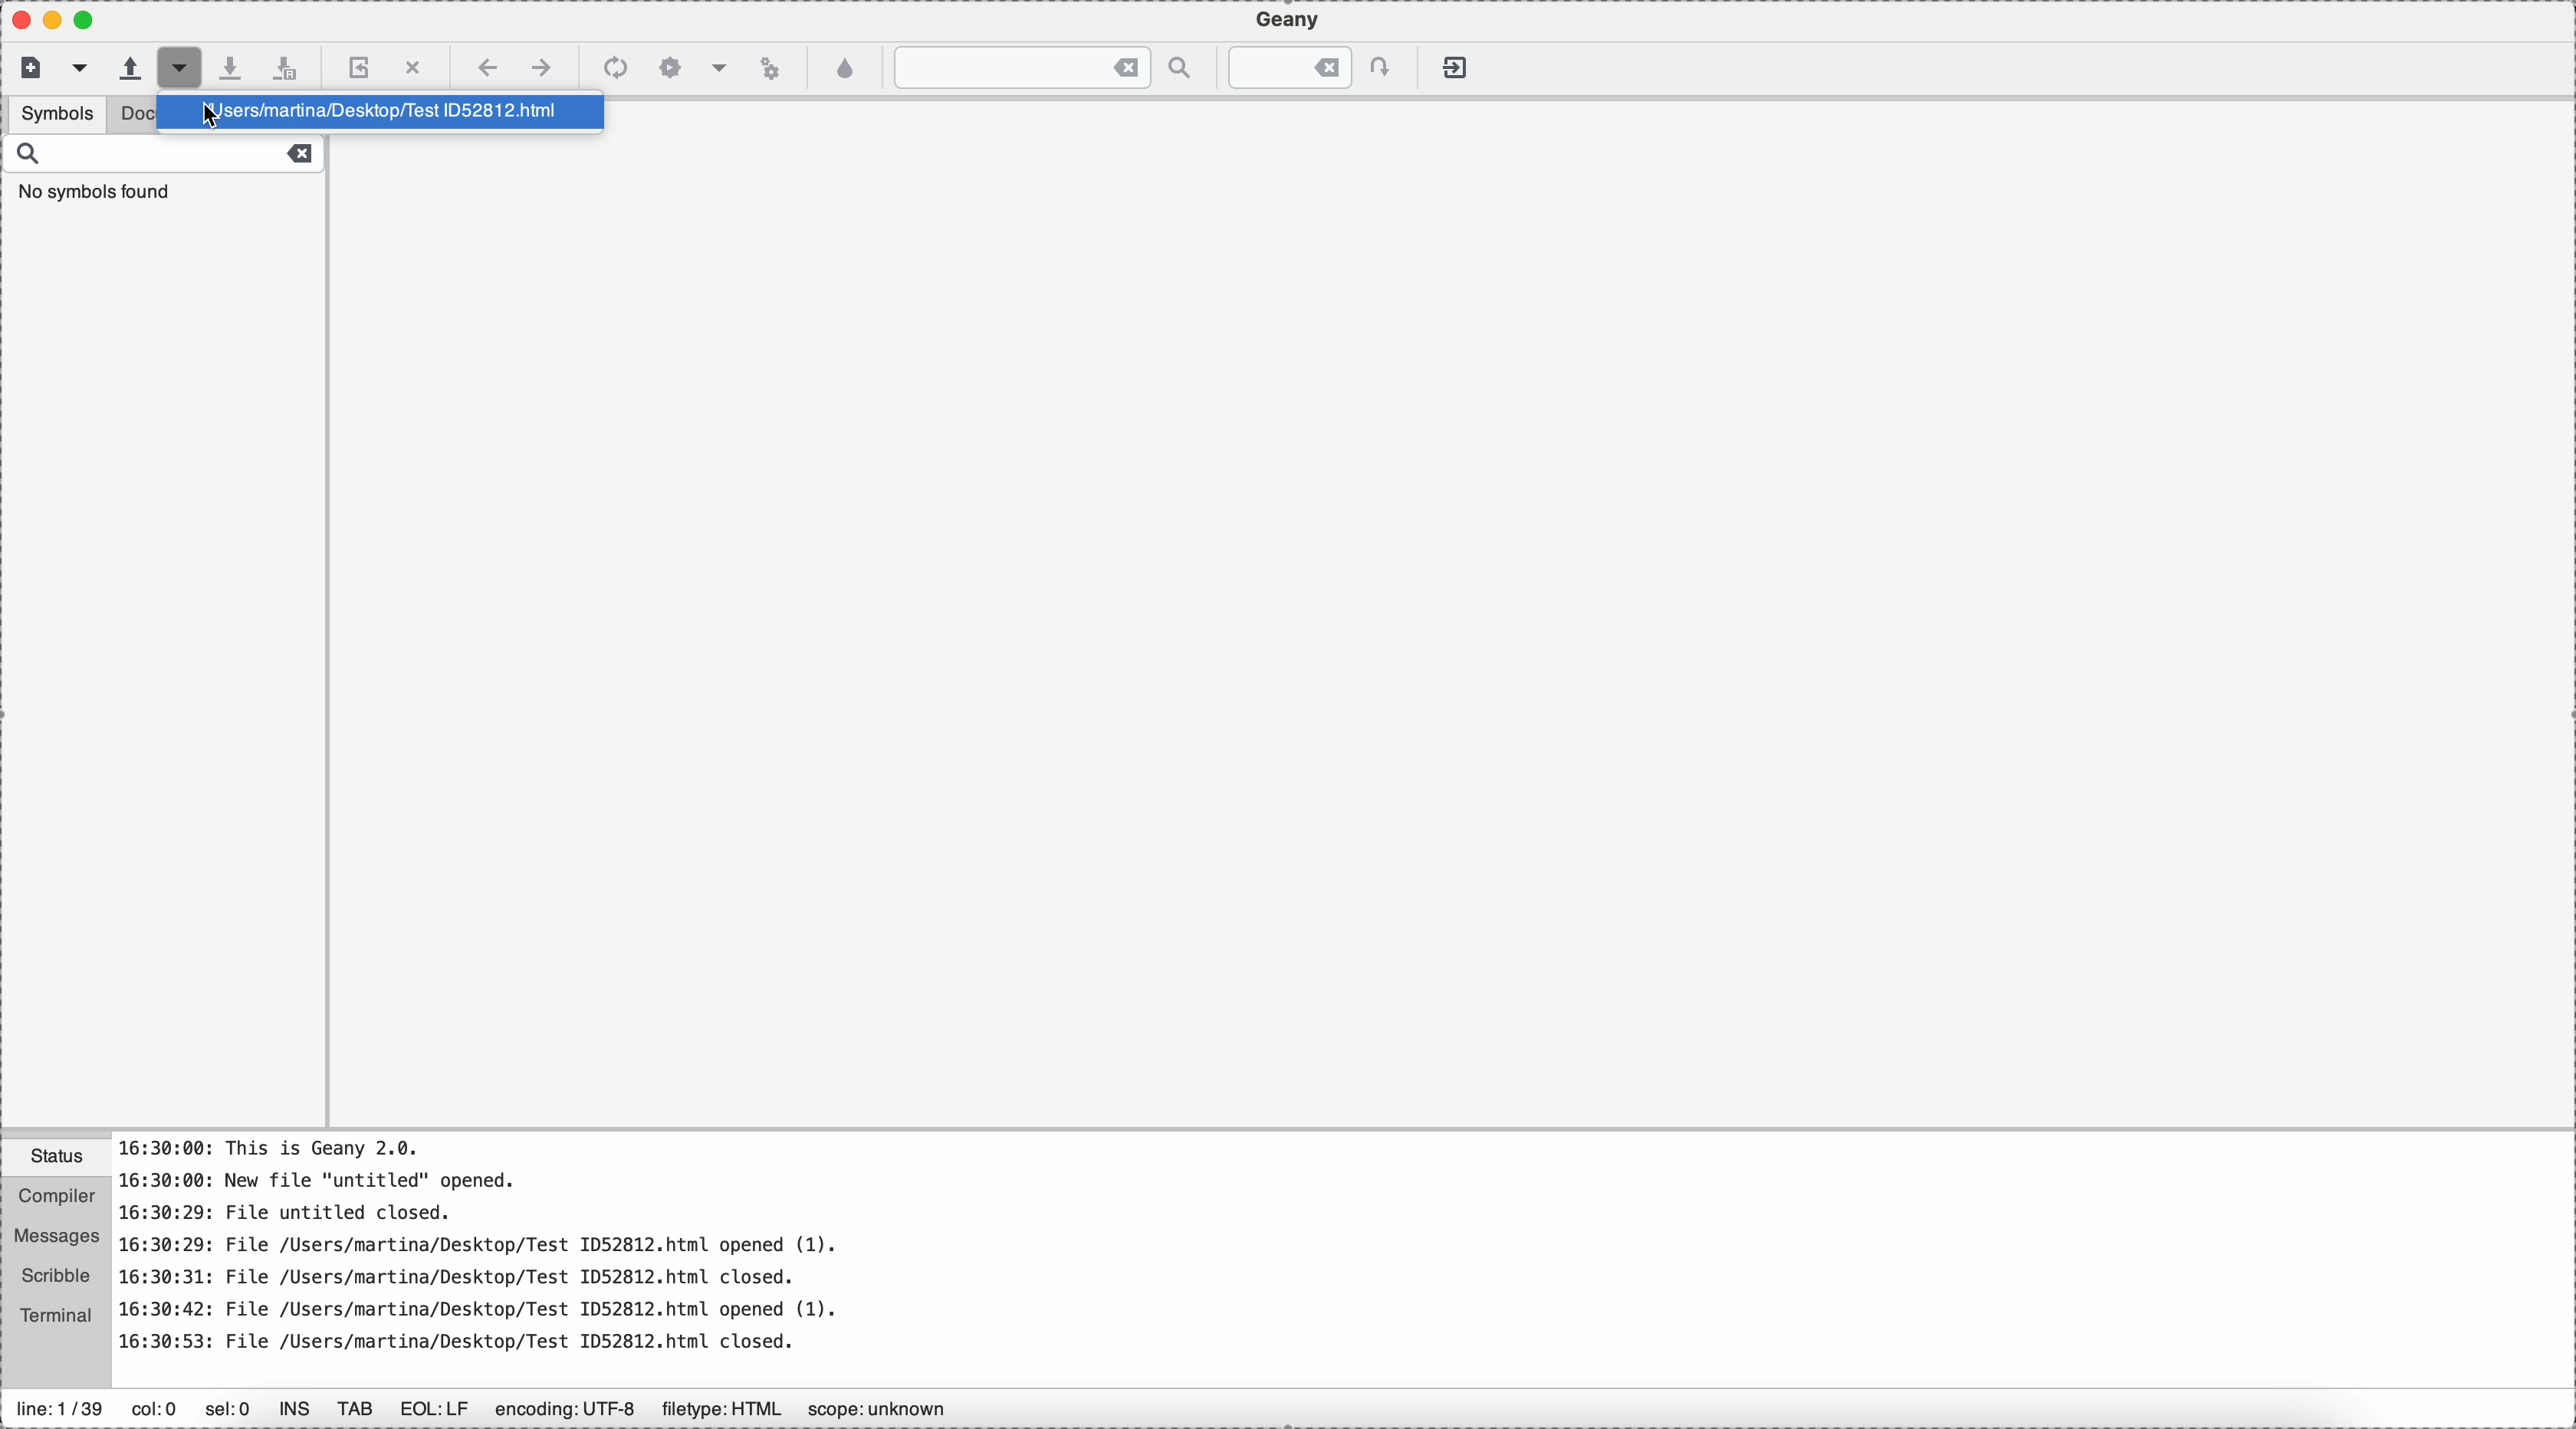 Image resolution: width=2576 pixels, height=1429 pixels. What do you see at coordinates (1042, 68) in the screenshot?
I see `find the entered text in the current file` at bounding box center [1042, 68].